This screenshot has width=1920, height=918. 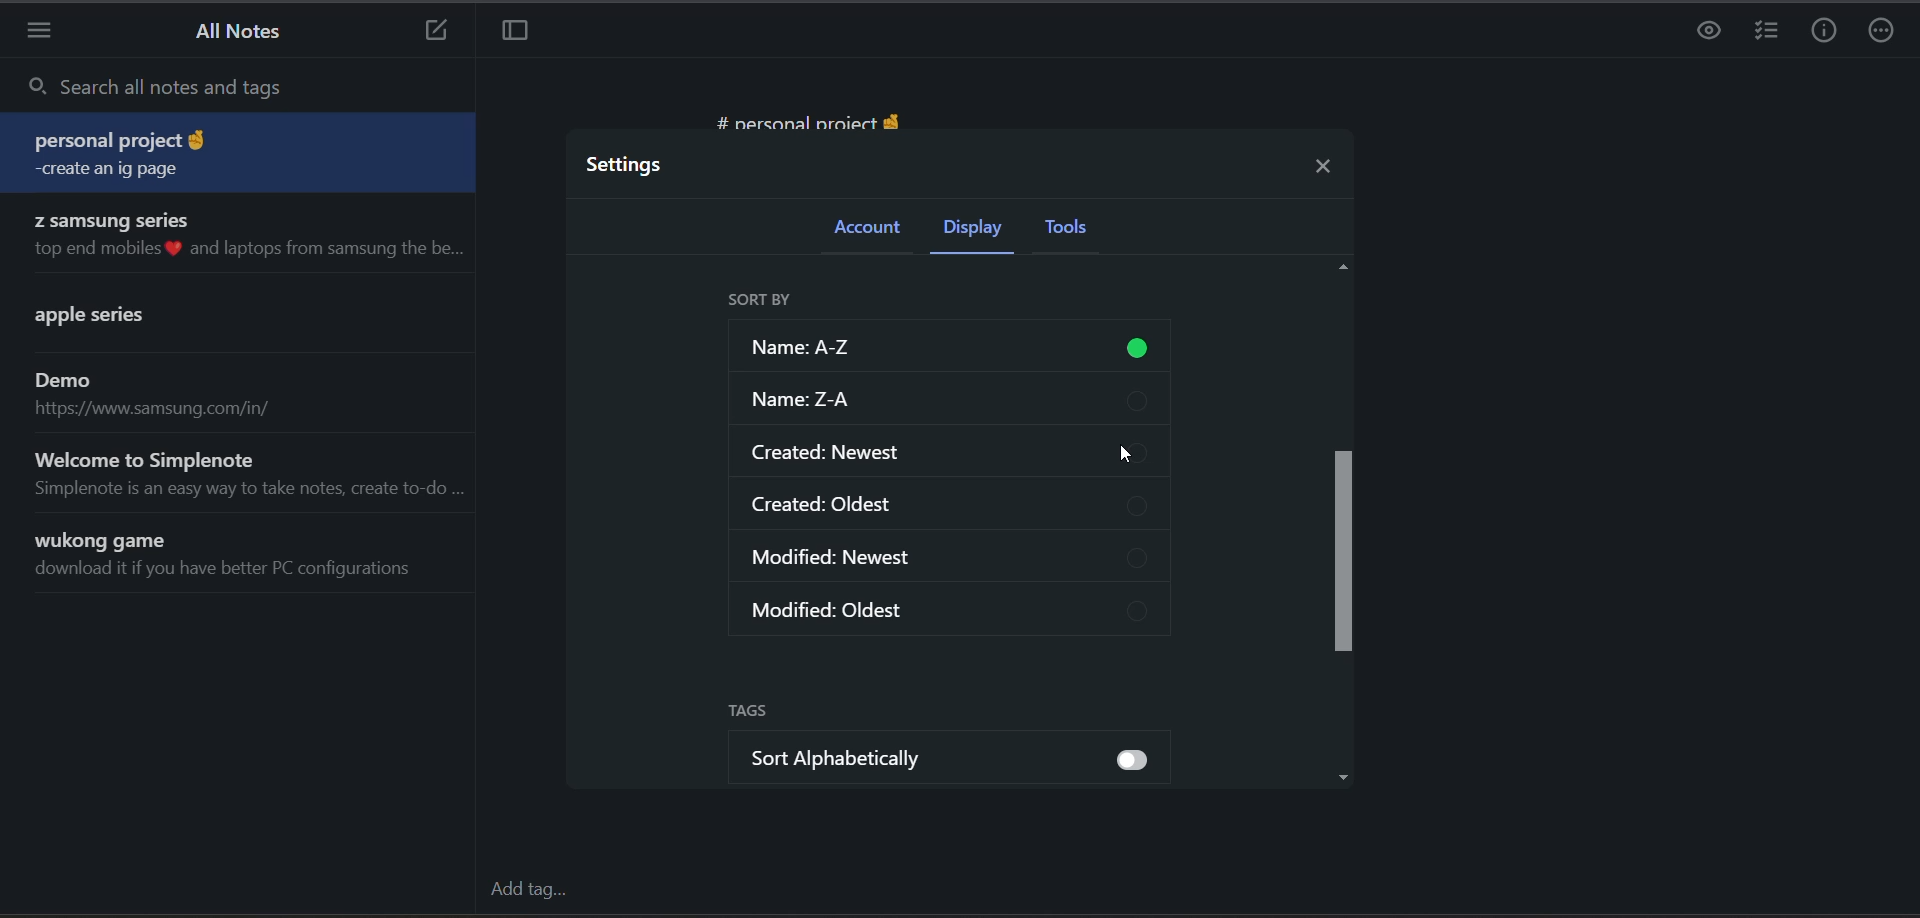 I want to click on Up, so click(x=1349, y=268).